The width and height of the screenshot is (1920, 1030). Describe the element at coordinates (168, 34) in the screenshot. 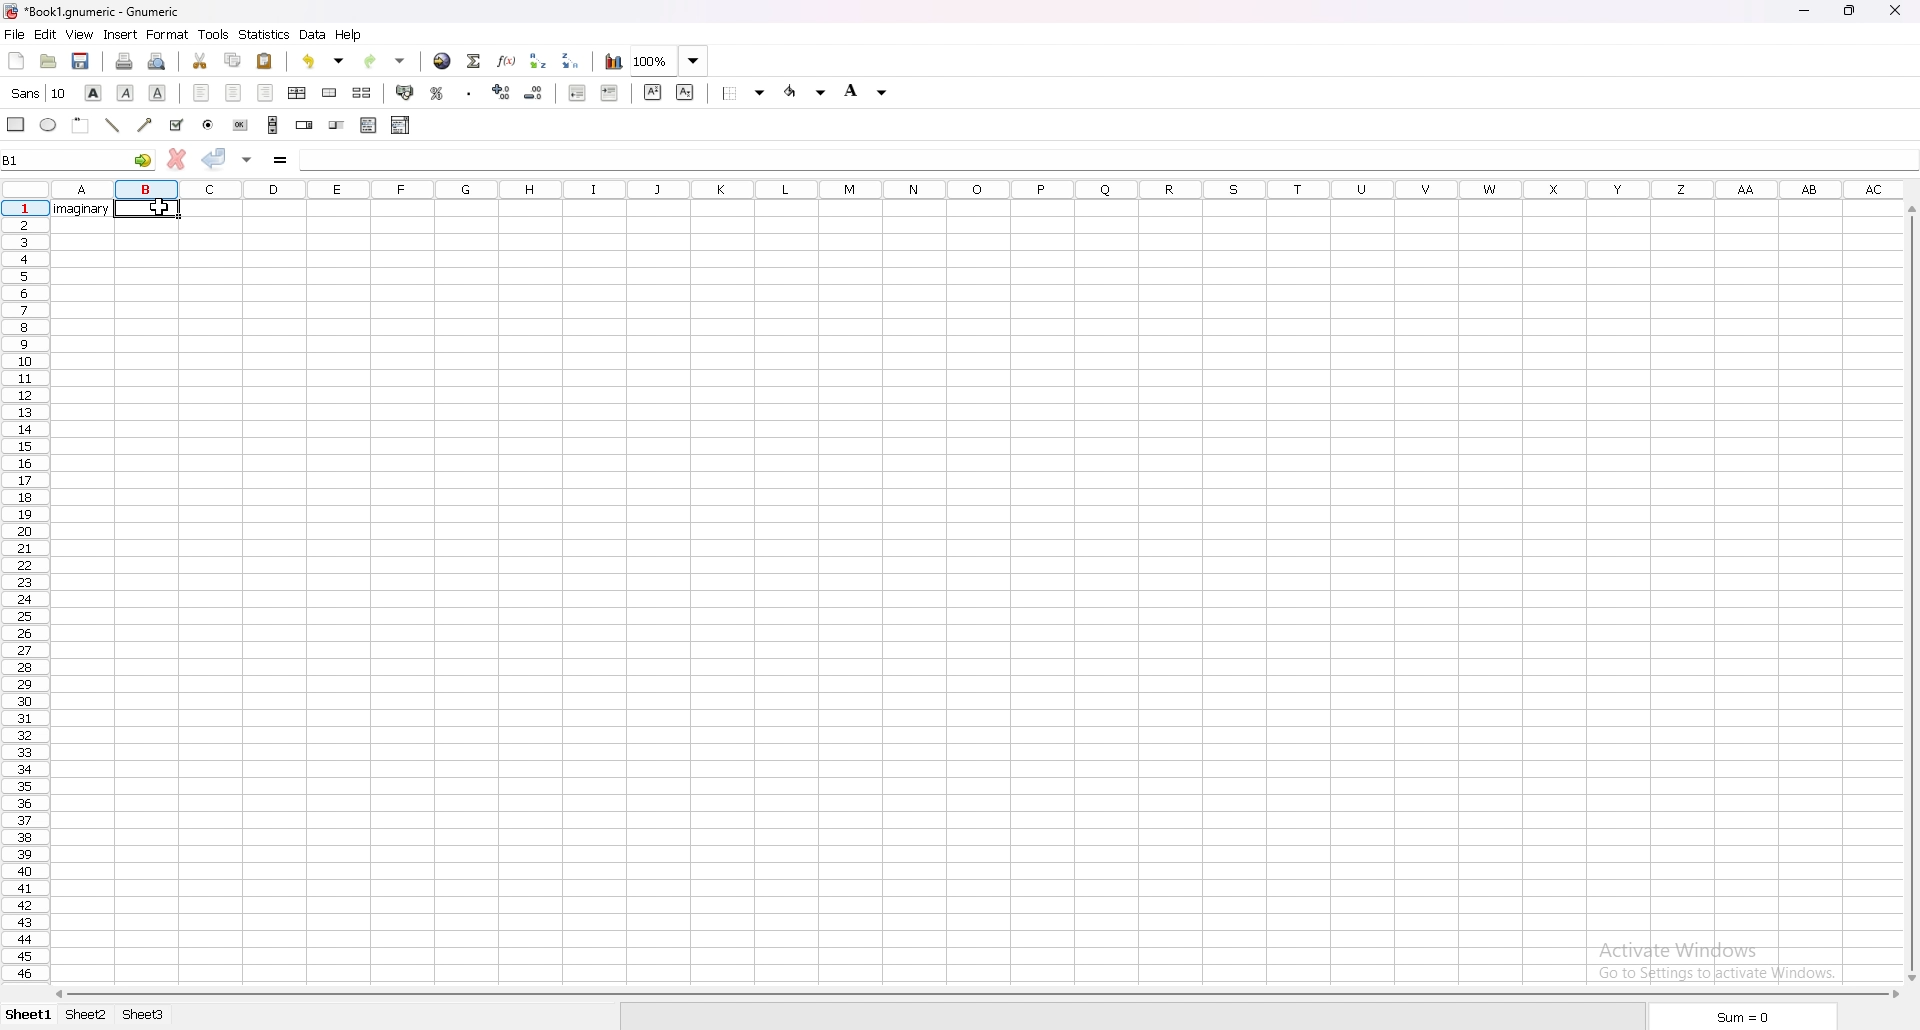

I see `format` at that location.